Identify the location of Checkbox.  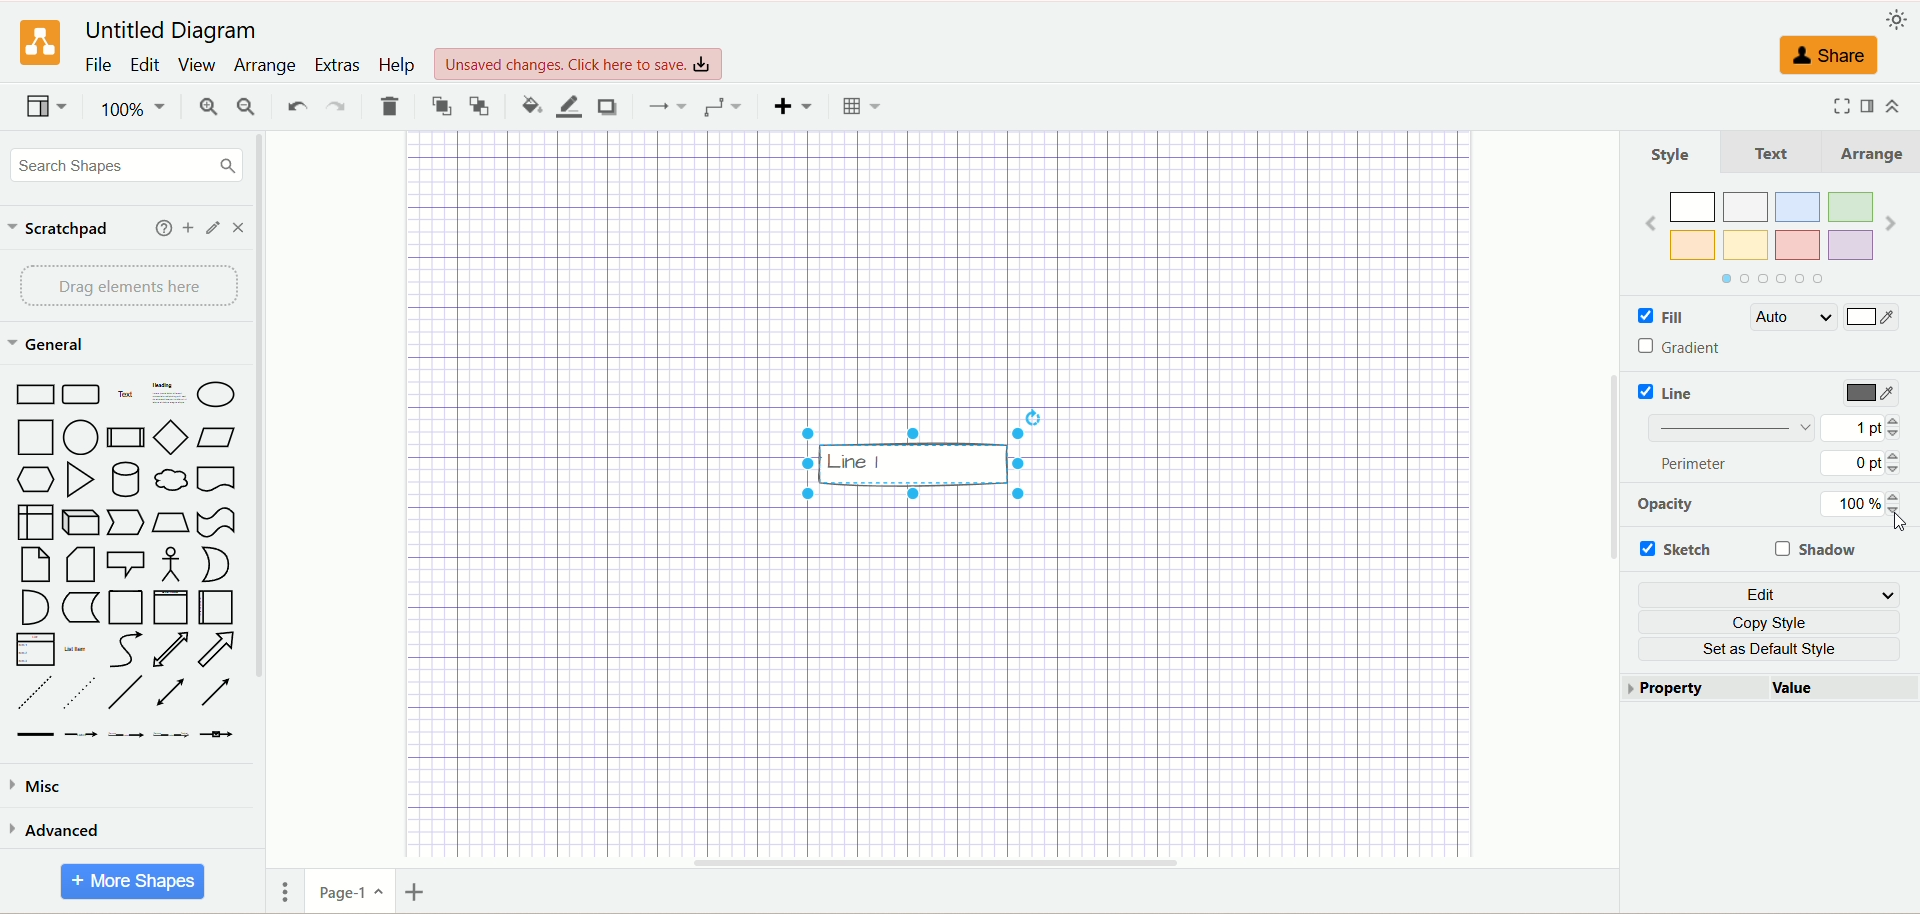
(1644, 346).